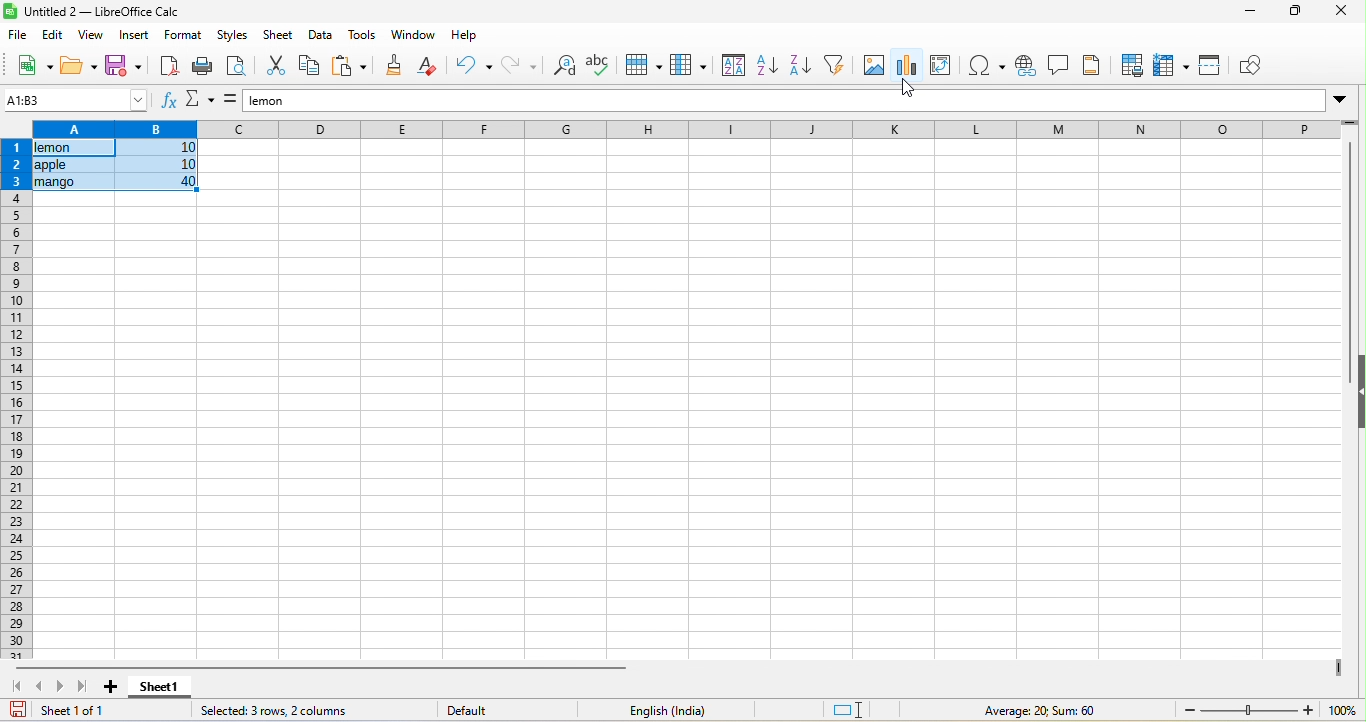  What do you see at coordinates (907, 89) in the screenshot?
I see `cursor movement` at bounding box center [907, 89].